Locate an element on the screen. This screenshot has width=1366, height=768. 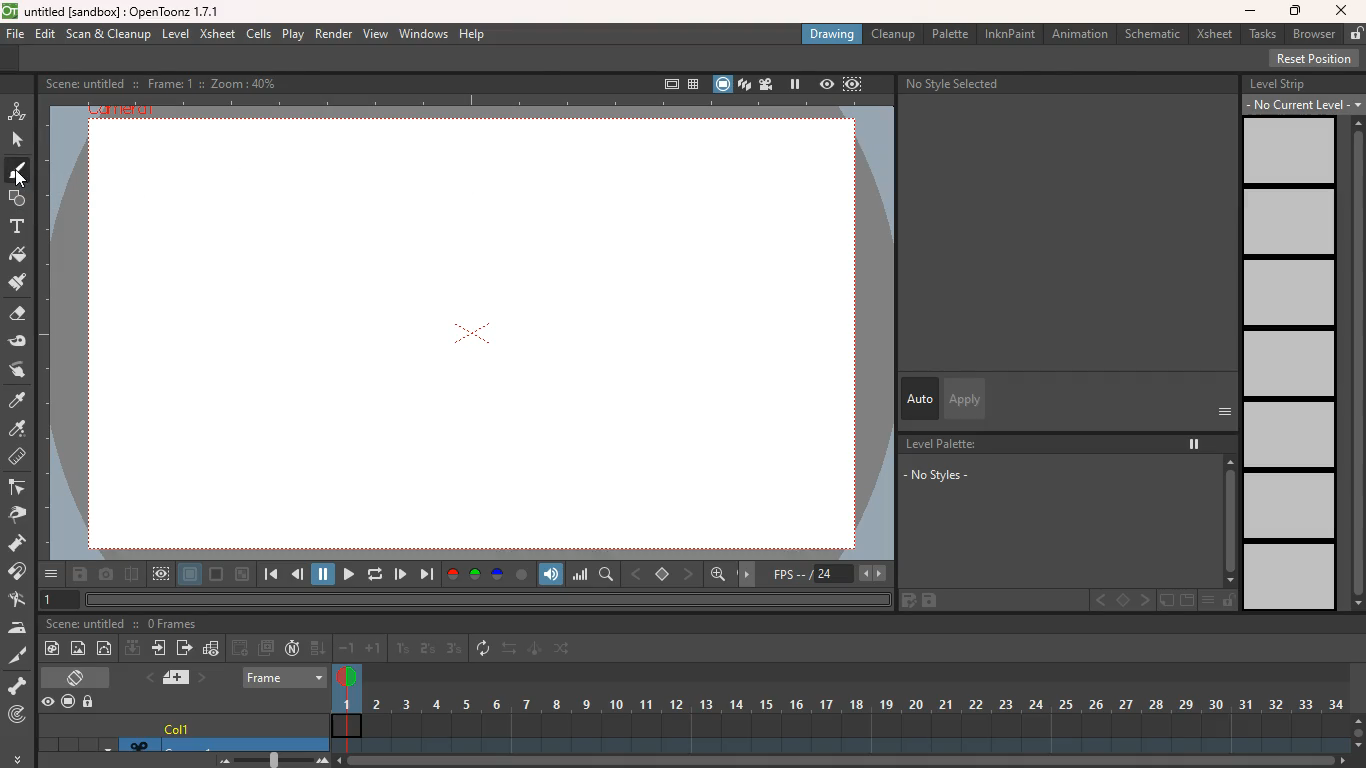
scroll bar is located at coordinates (1355, 365).